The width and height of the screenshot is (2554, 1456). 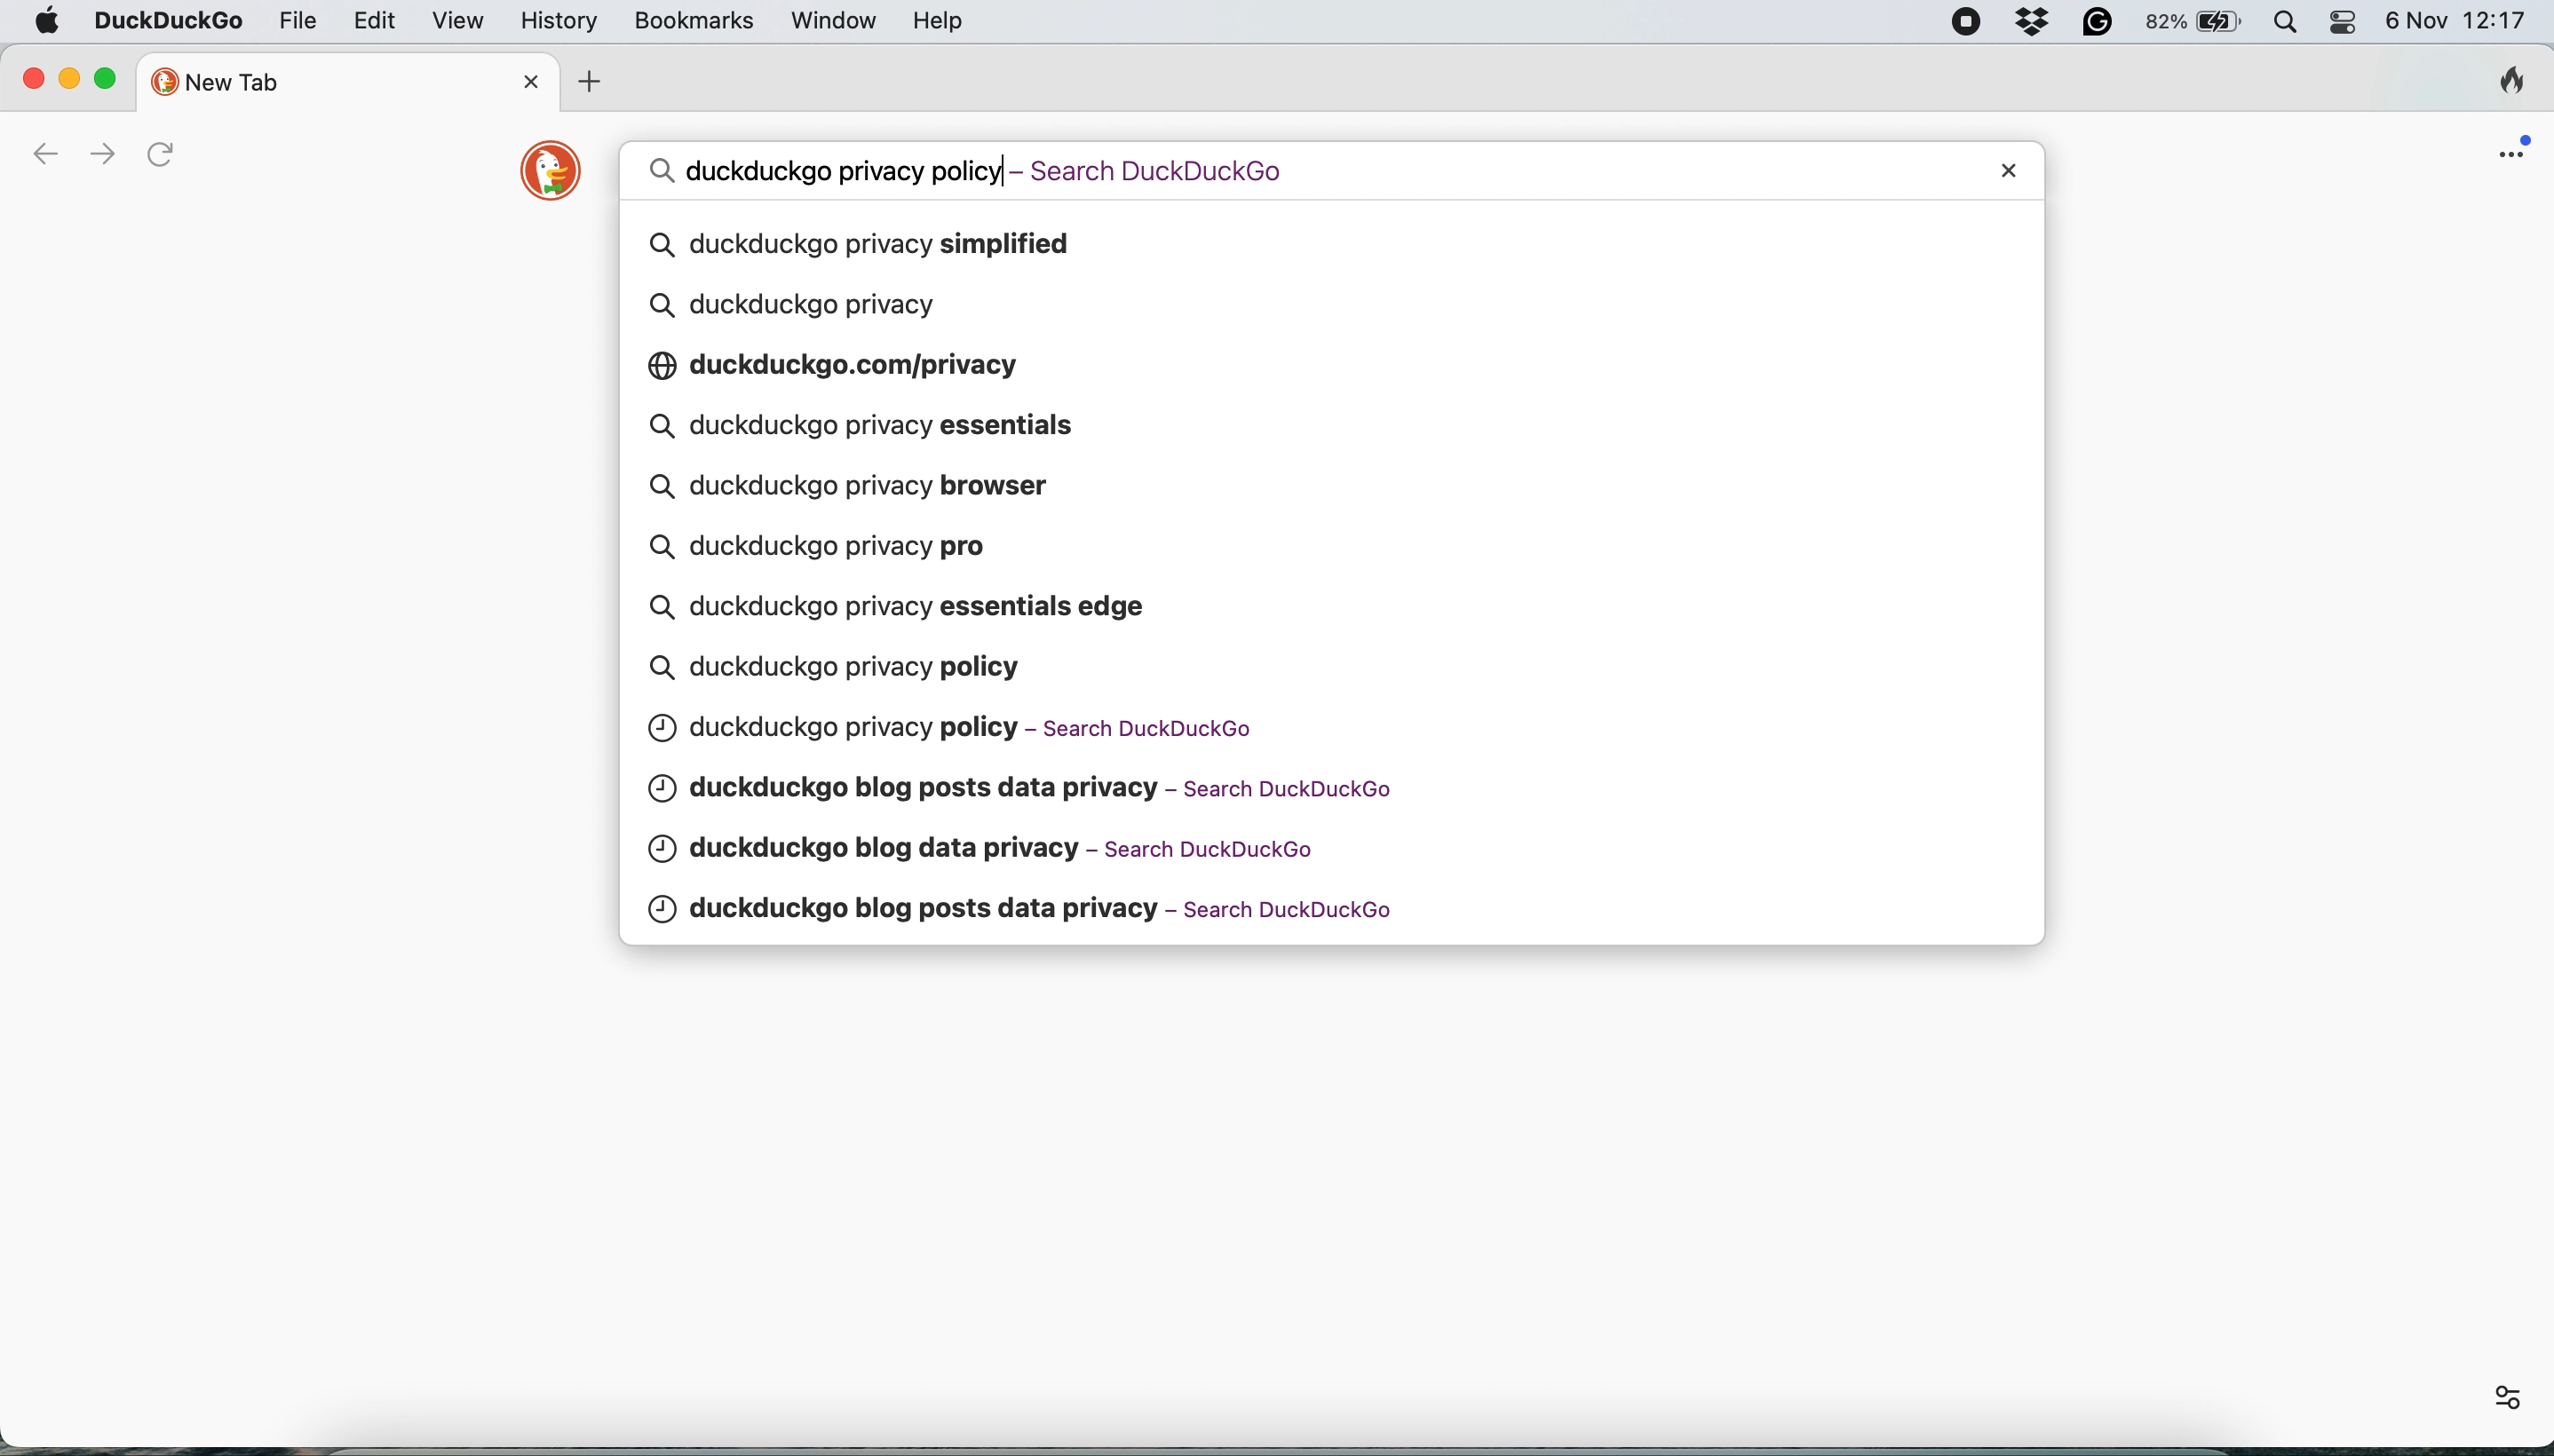 What do you see at coordinates (167, 157) in the screenshot?
I see `refresh` at bounding box center [167, 157].